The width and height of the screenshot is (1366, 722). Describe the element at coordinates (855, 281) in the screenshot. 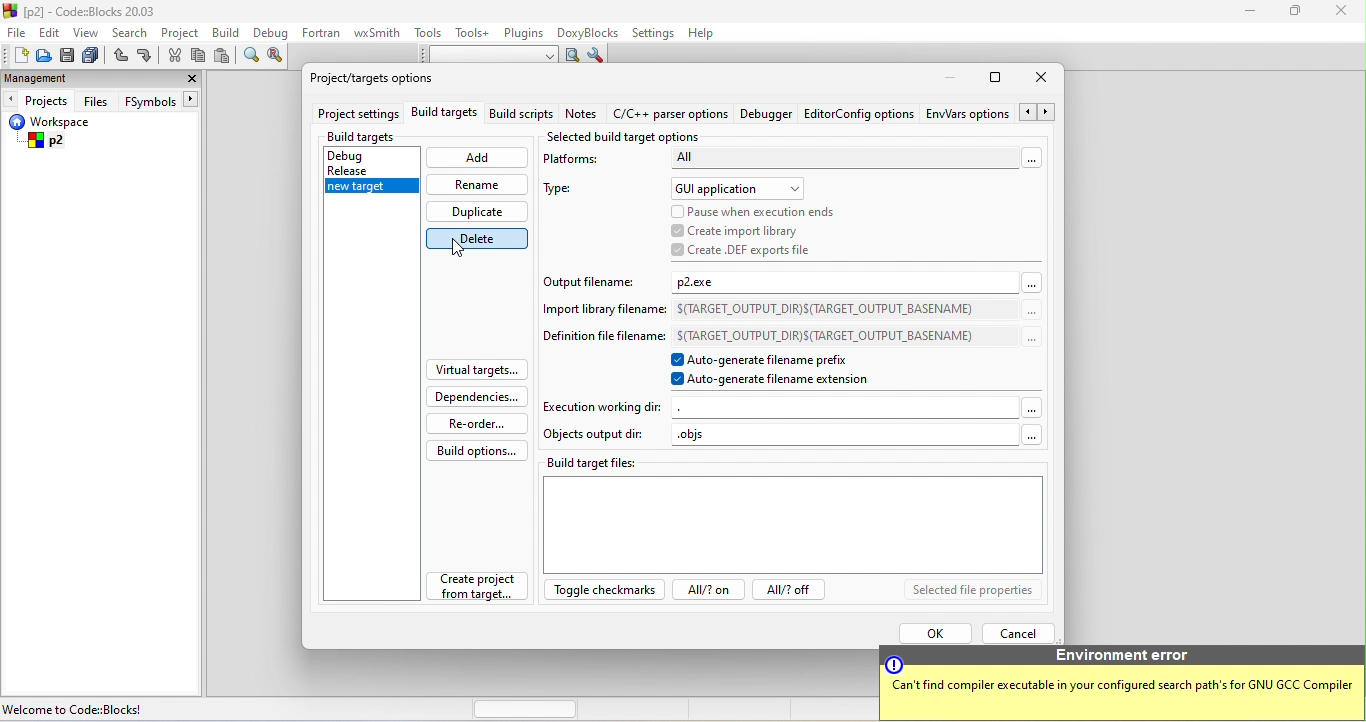

I see `p2.exe` at that location.